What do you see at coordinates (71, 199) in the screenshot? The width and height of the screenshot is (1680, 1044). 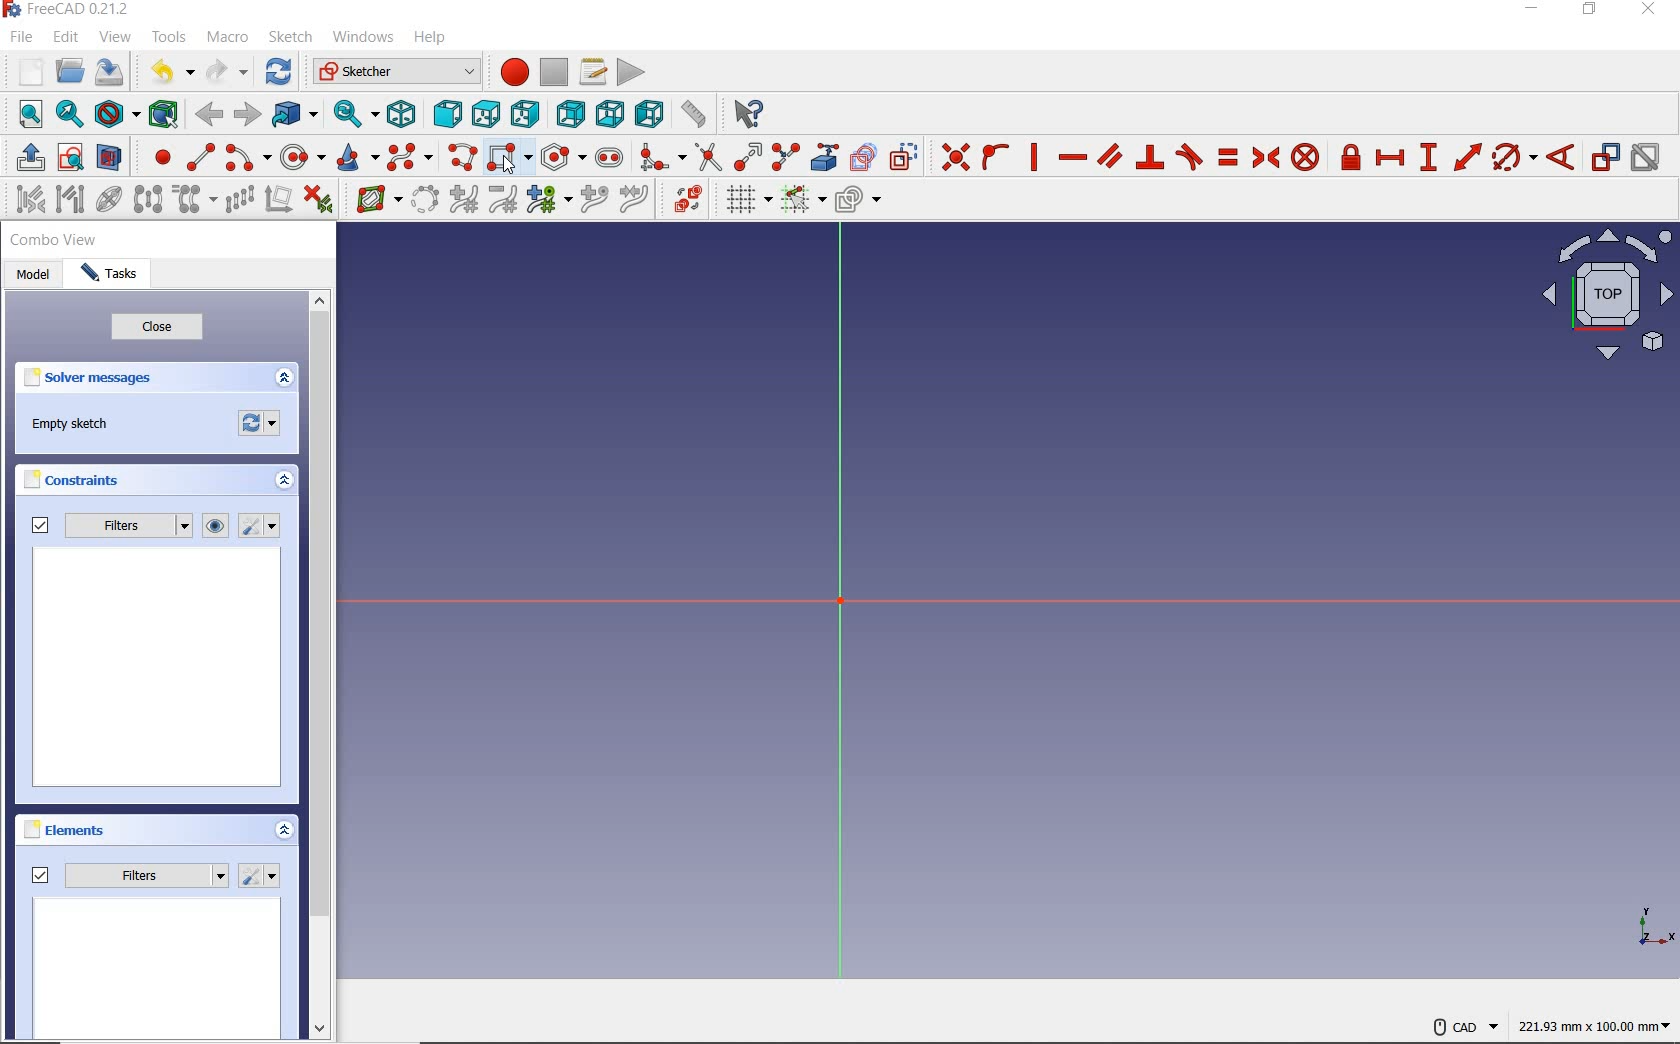 I see `select associated geometry` at bounding box center [71, 199].